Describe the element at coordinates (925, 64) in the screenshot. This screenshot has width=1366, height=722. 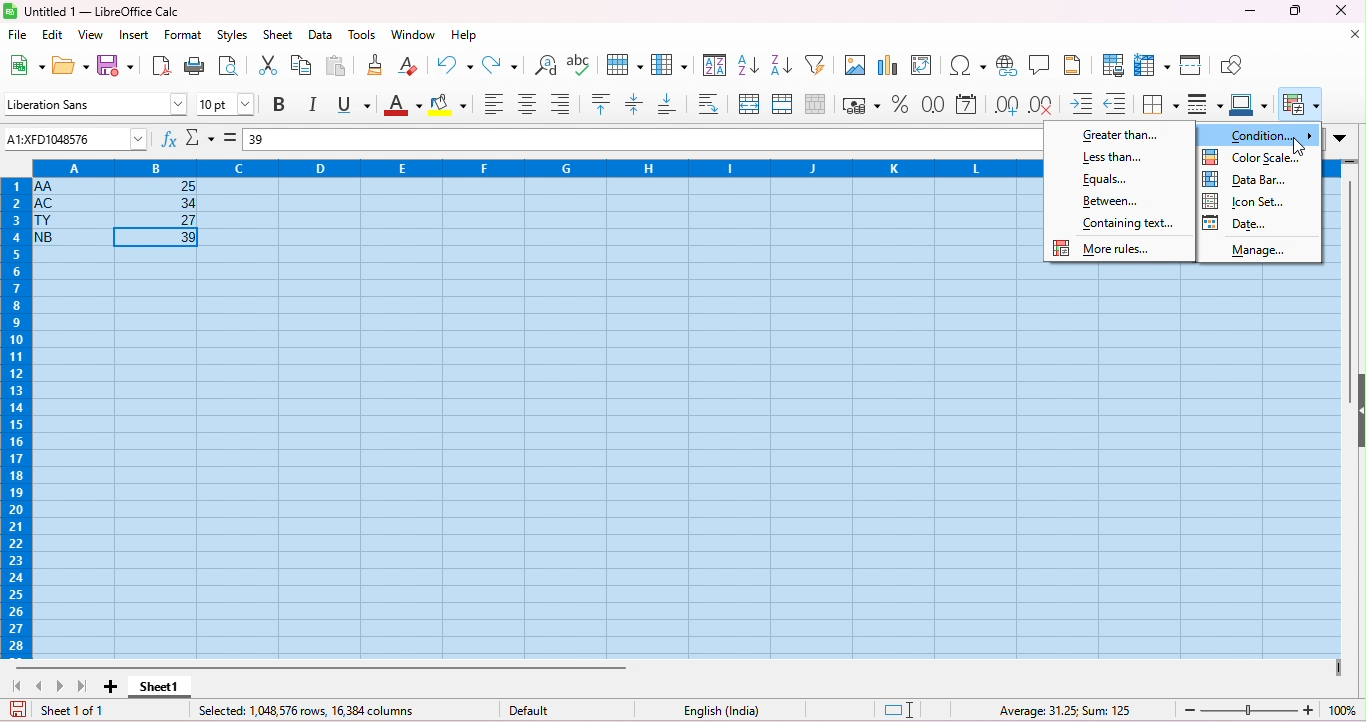
I see `insert pivot table` at that location.